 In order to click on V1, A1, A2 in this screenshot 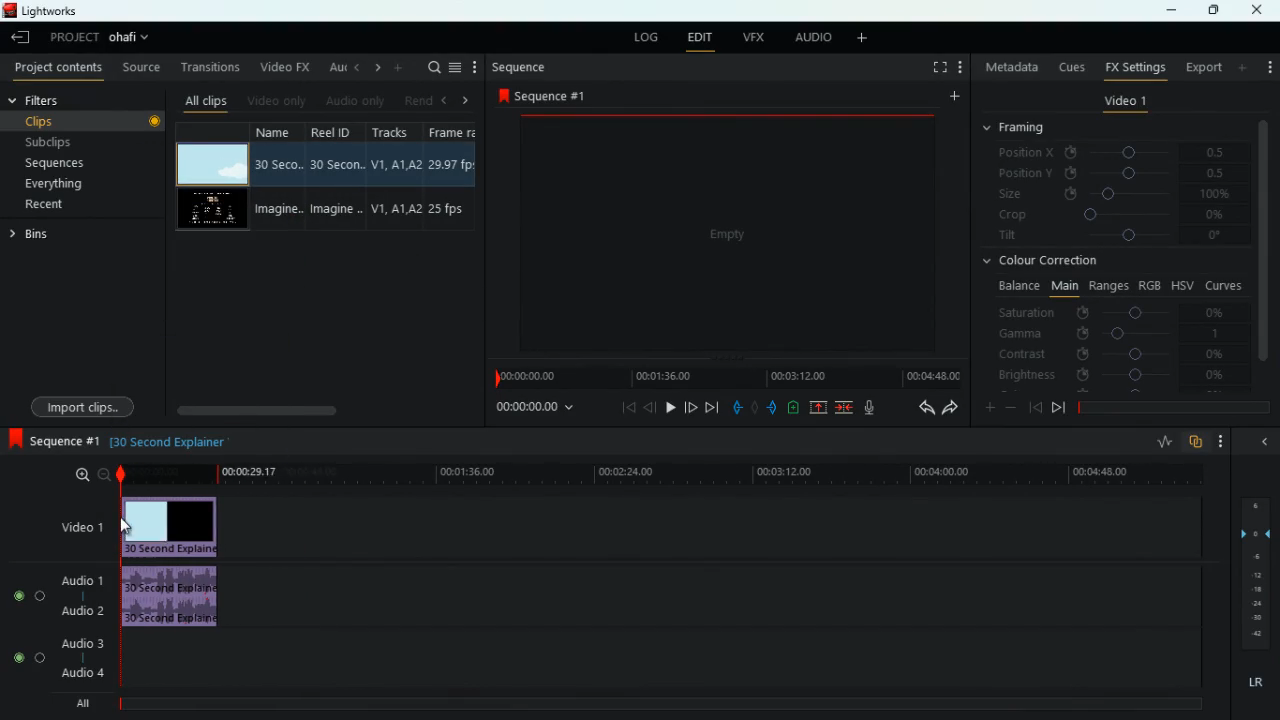, I will do `click(395, 161)`.